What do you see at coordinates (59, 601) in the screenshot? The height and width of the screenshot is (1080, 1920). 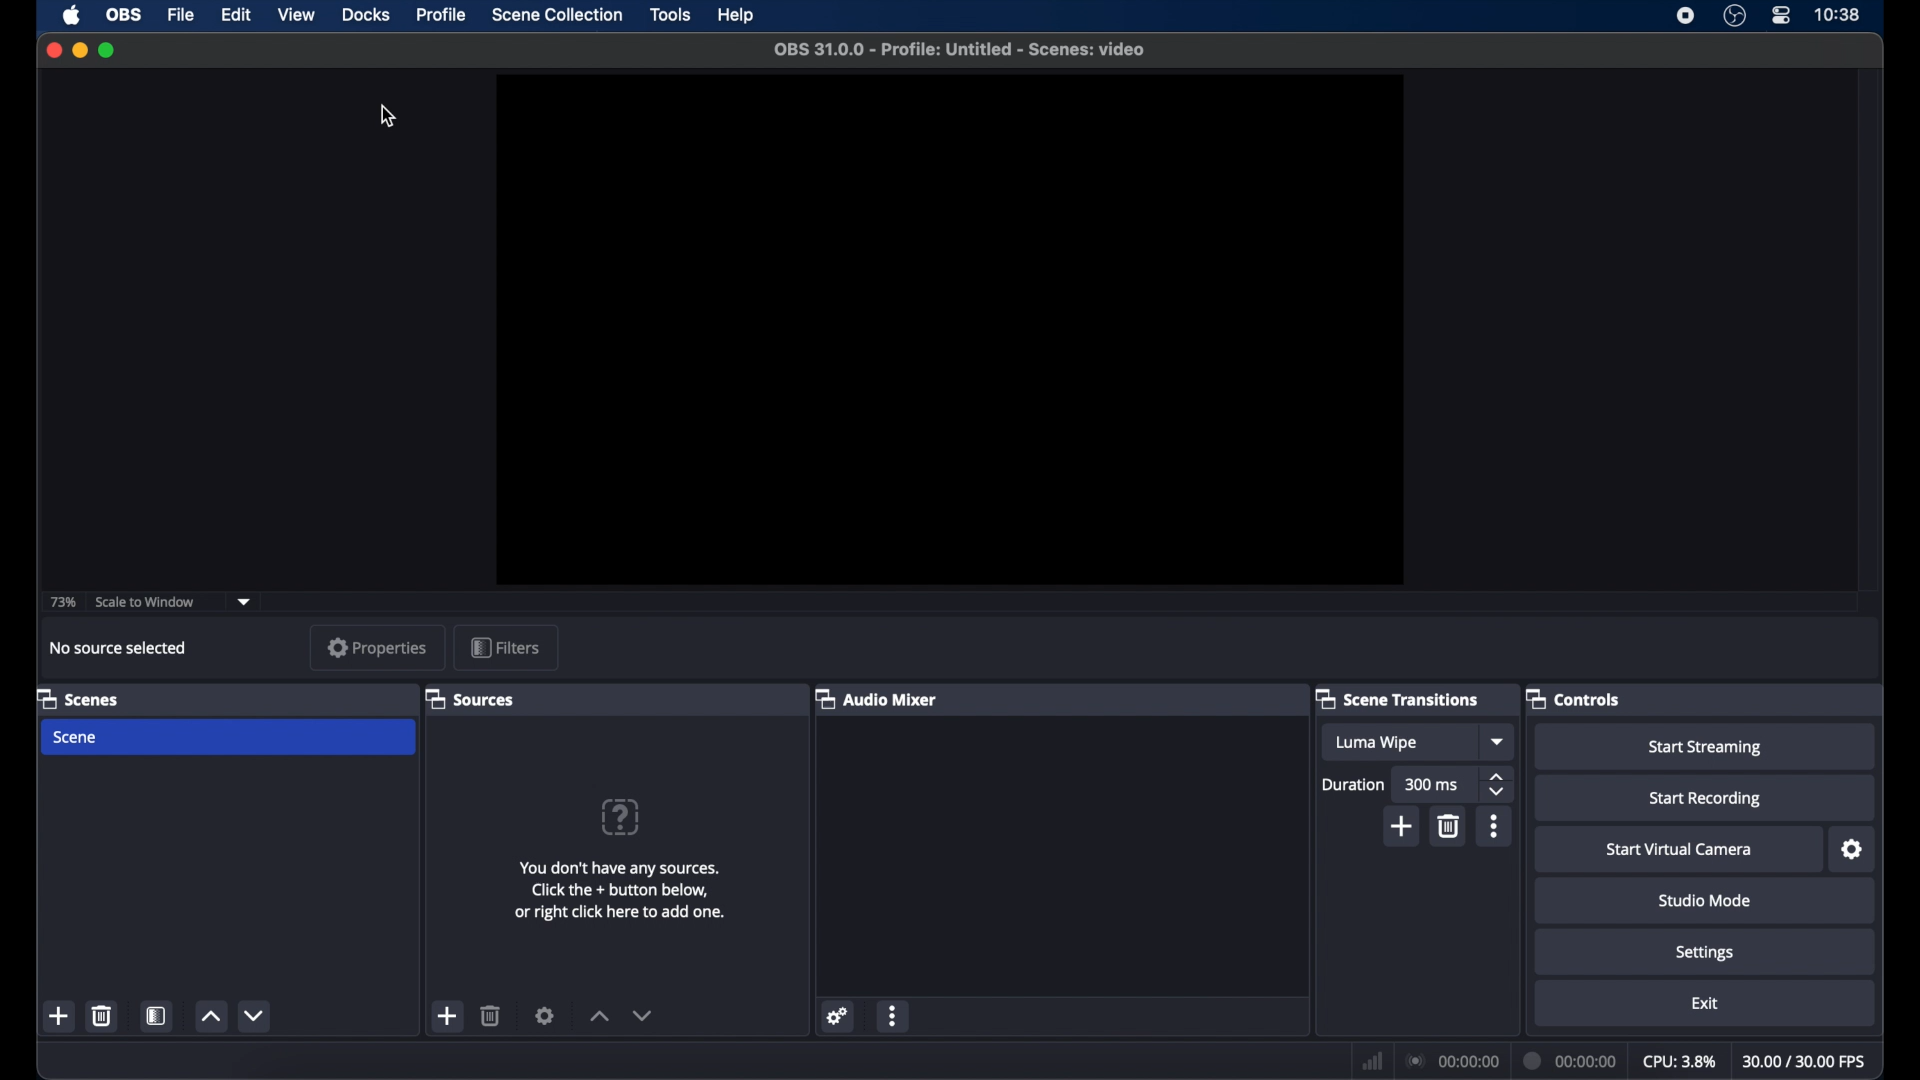 I see `73%` at bounding box center [59, 601].